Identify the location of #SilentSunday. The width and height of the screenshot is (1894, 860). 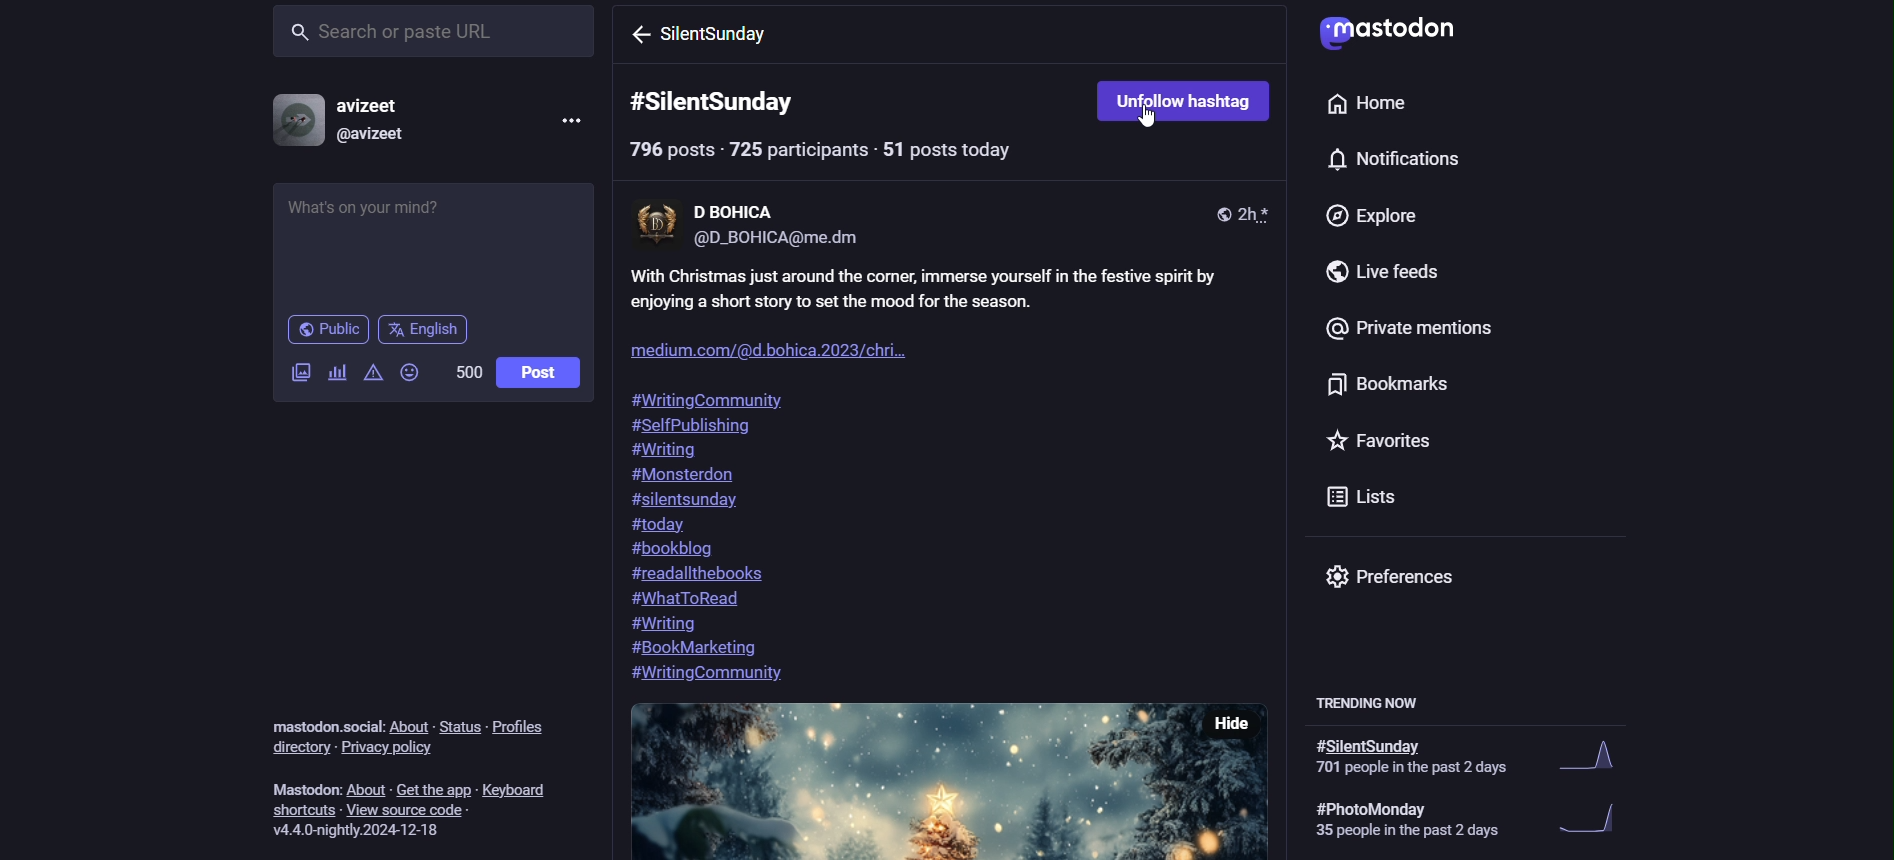
(722, 101).